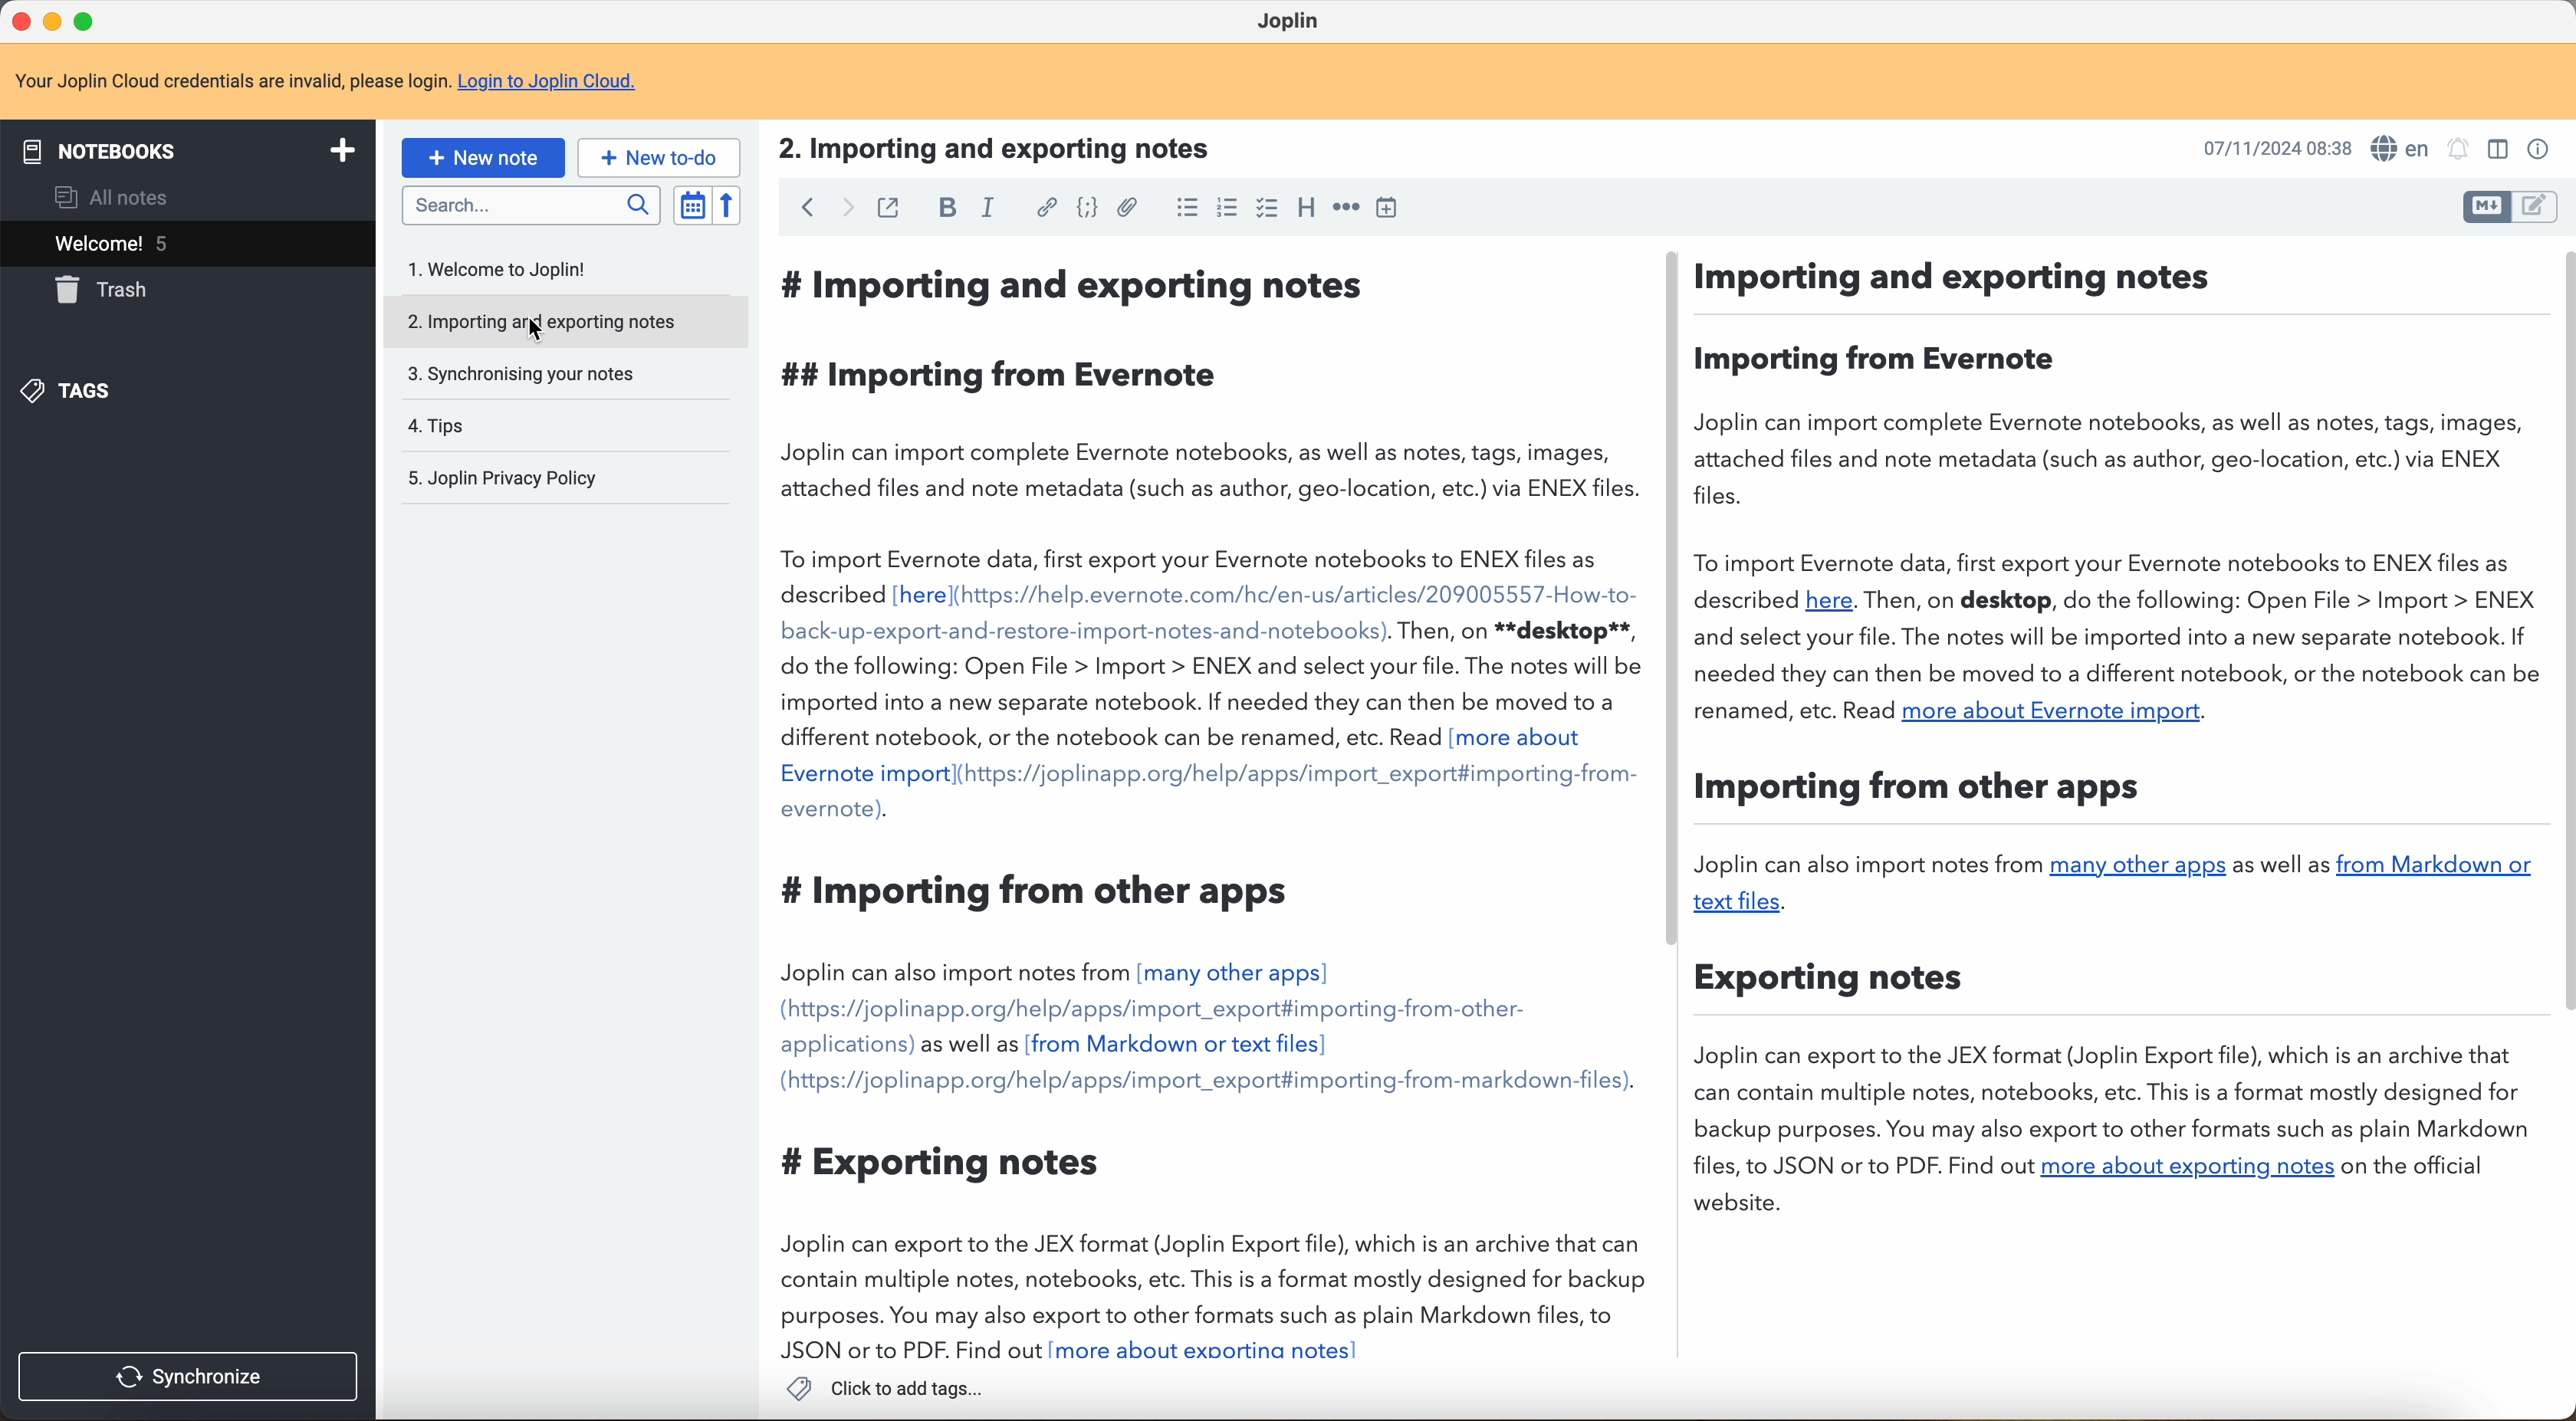  I want to click on toggle editor layout, so click(2494, 150).